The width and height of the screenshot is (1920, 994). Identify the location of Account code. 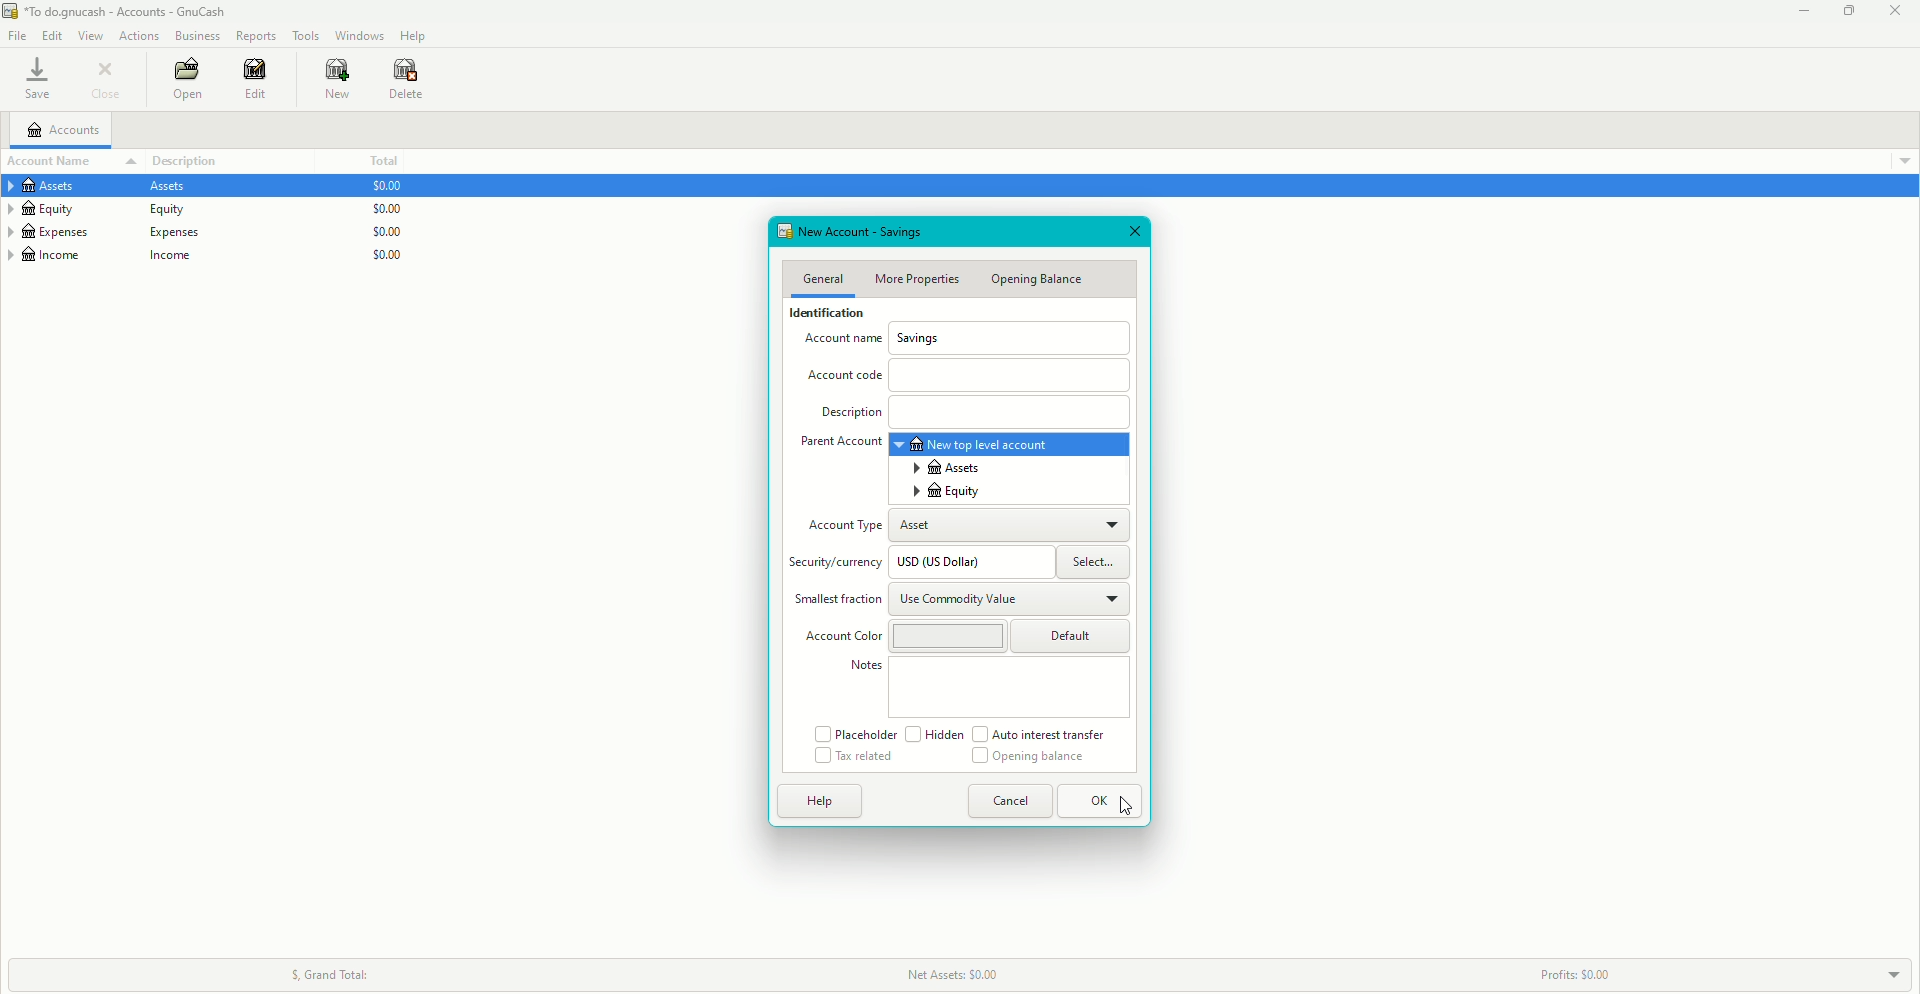
(849, 379).